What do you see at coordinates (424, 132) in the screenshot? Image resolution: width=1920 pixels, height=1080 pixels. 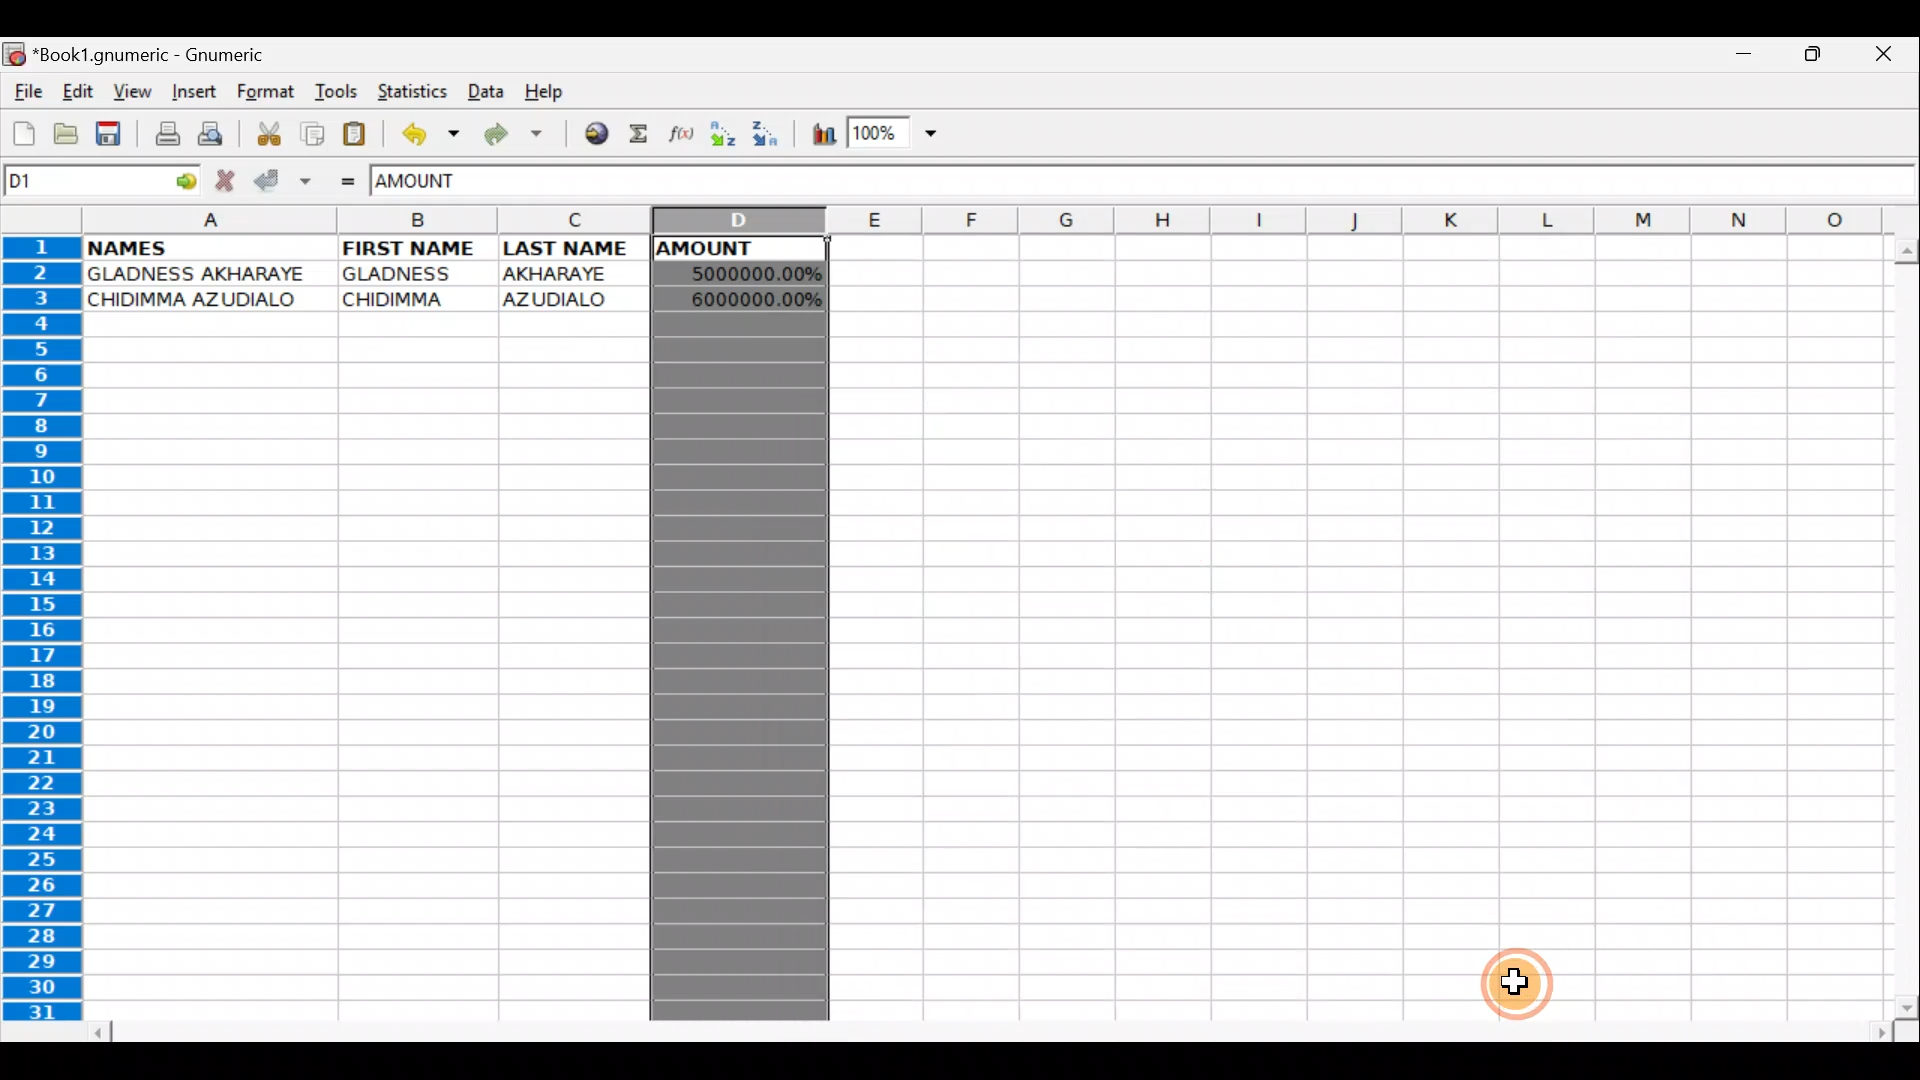 I see `Undo last action` at bounding box center [424, 132].